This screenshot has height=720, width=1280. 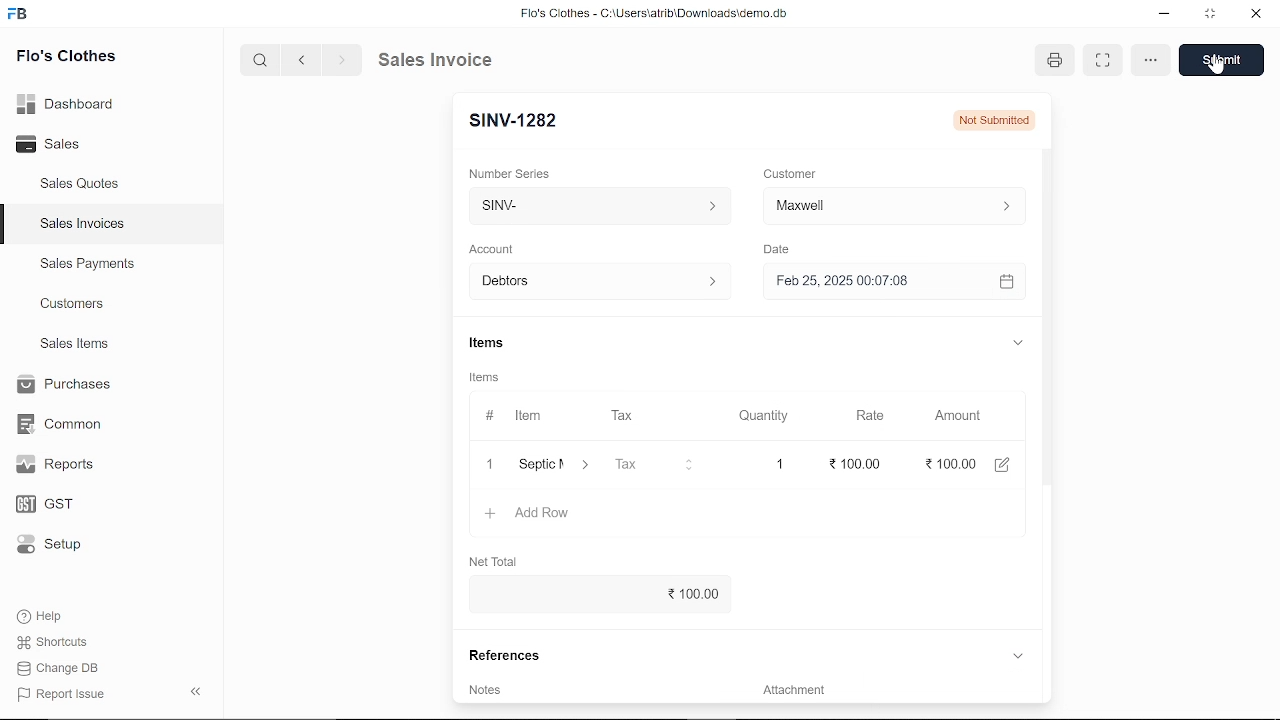 I want to click on Net Total, so click(x=494, y=561).